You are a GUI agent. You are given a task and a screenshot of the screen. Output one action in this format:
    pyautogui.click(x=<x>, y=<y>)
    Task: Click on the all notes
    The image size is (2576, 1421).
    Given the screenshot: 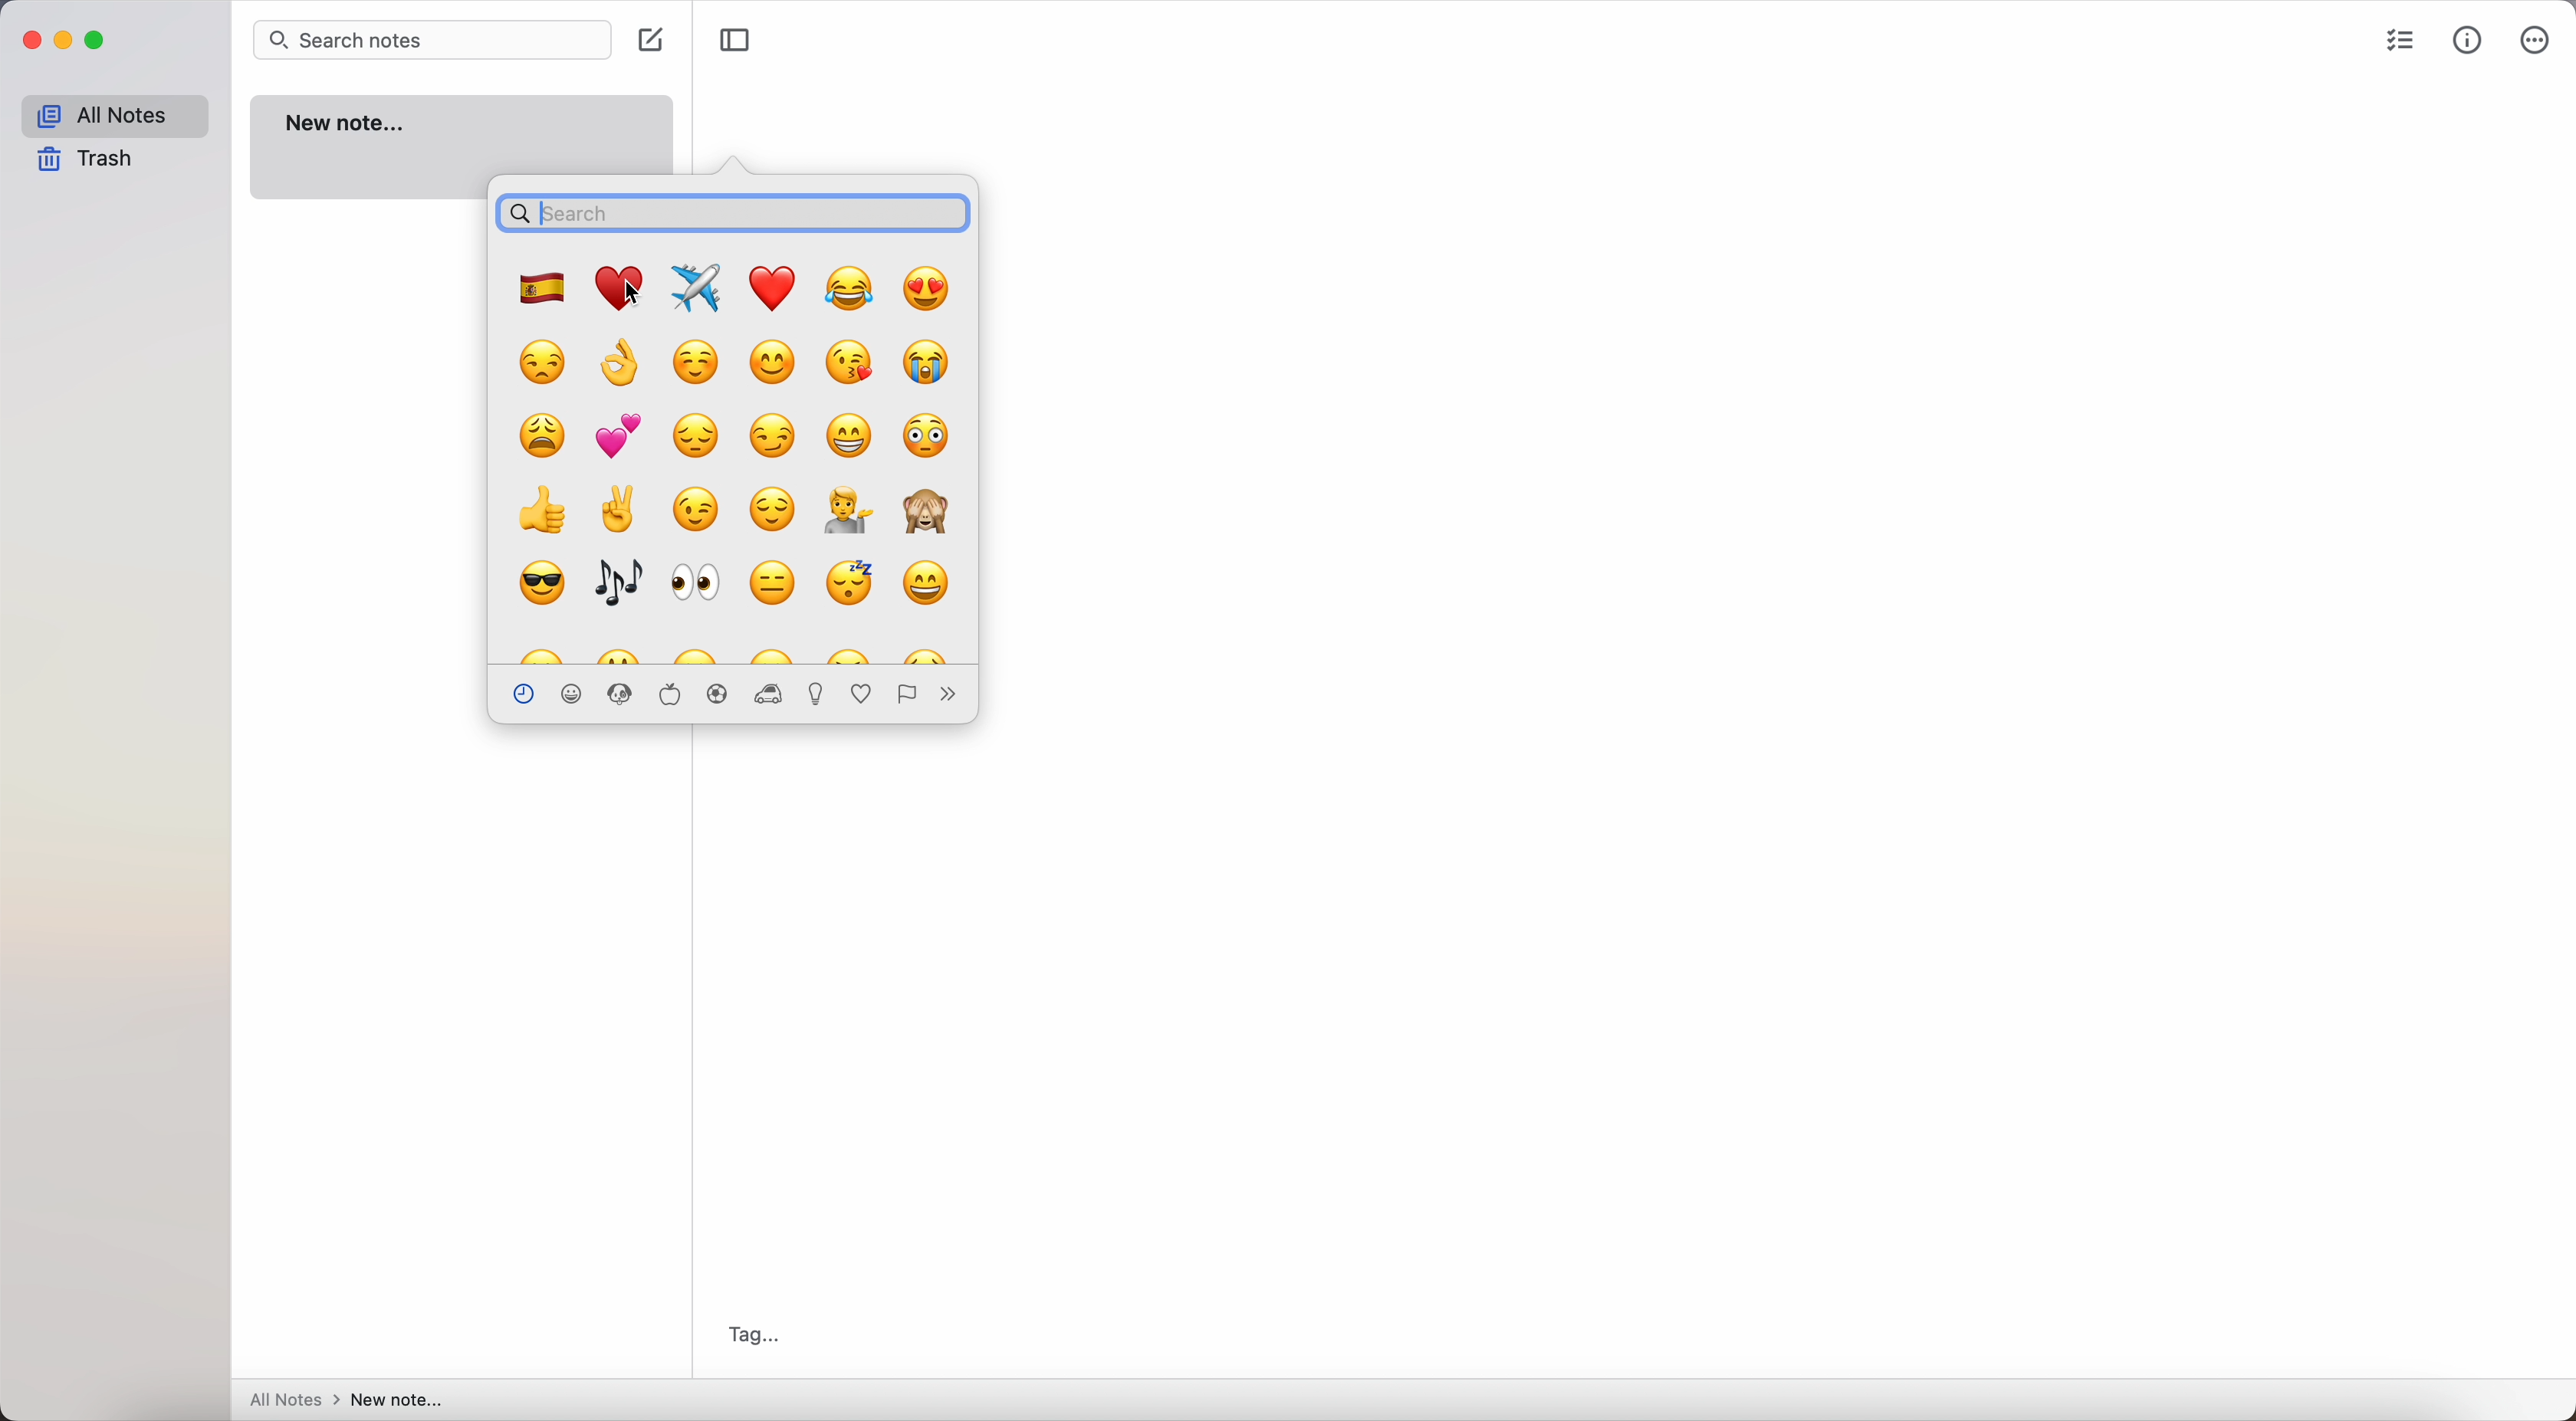 What is the action you would take?
    pyautogui.click(x=111, y=114)
    